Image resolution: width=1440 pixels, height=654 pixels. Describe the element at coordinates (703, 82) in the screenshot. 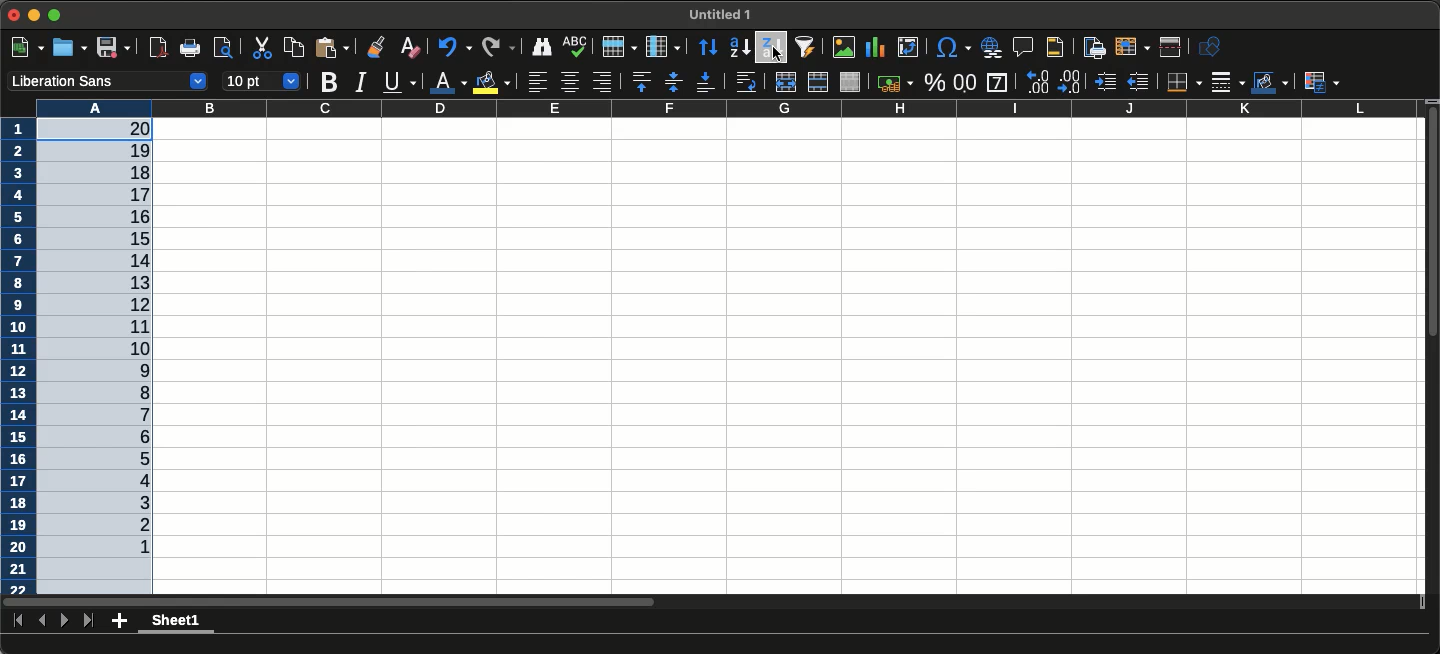

I see `Align bottom` at that location.